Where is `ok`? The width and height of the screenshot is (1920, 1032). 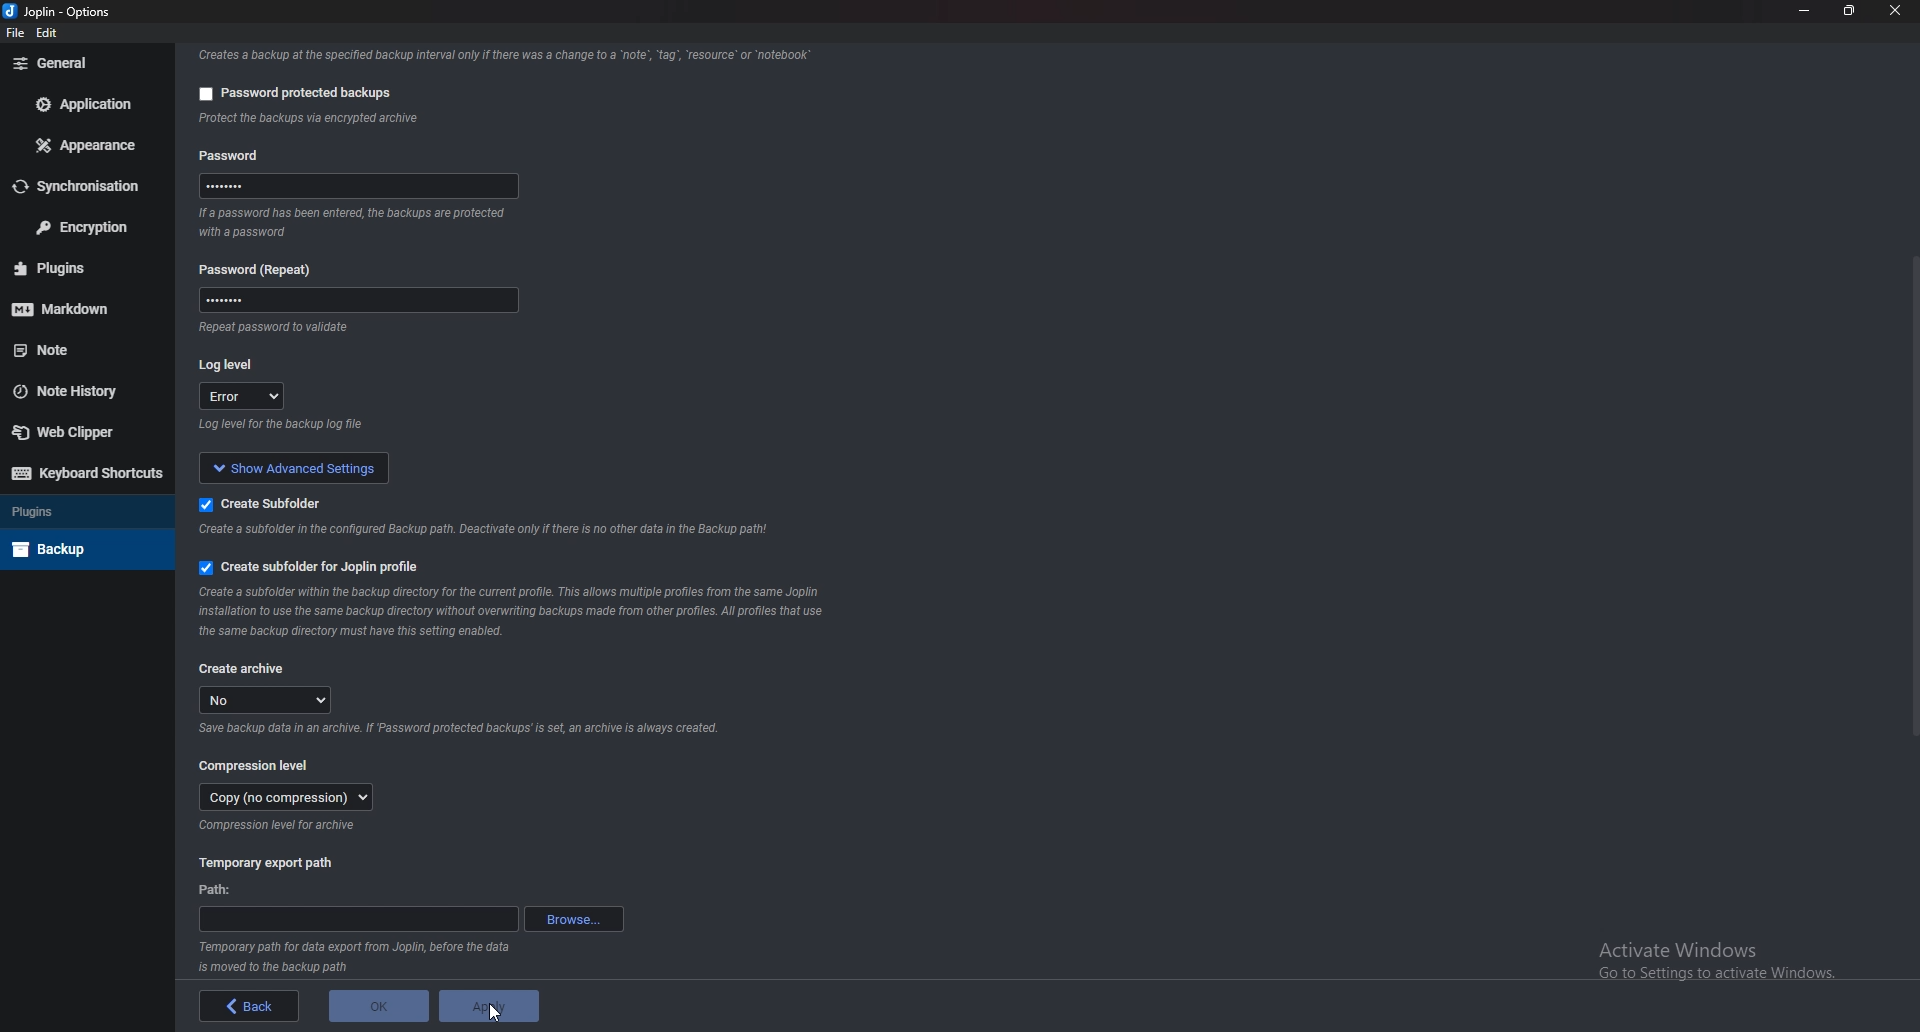 ok is located at coordinates (379, 1006).